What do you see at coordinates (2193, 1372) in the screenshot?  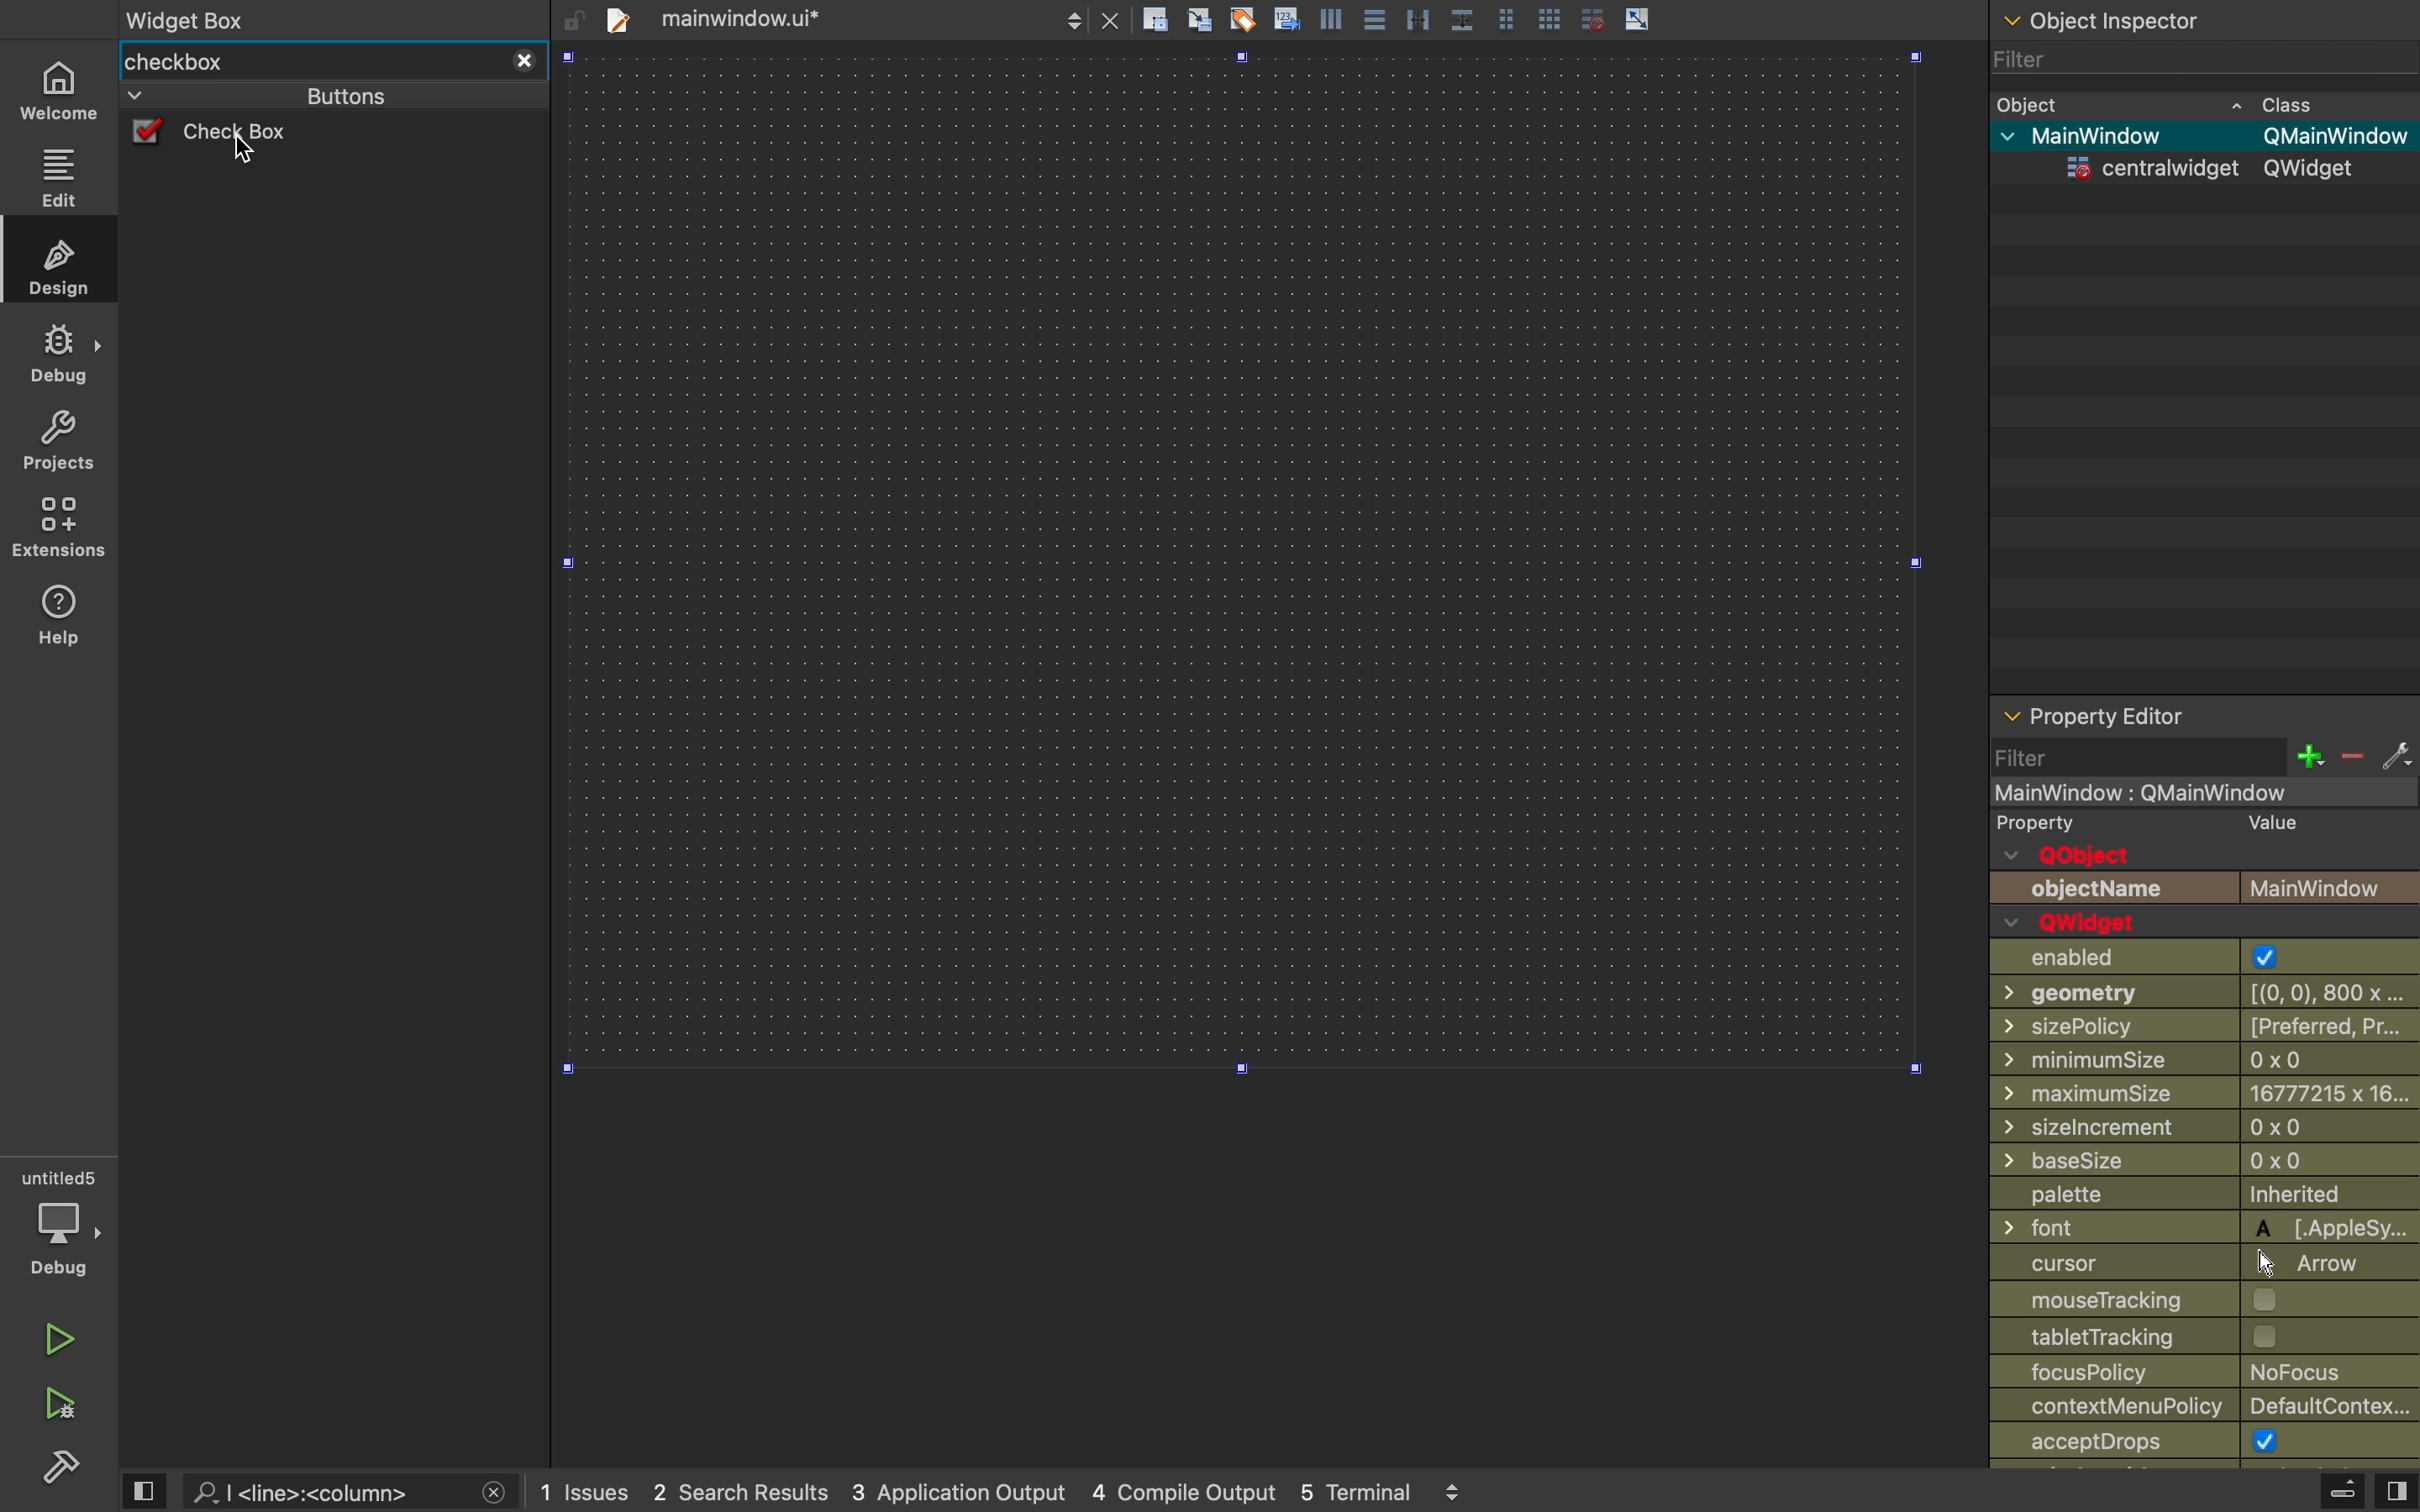 I see `focus policy` at bounding box center [2193, 1372].